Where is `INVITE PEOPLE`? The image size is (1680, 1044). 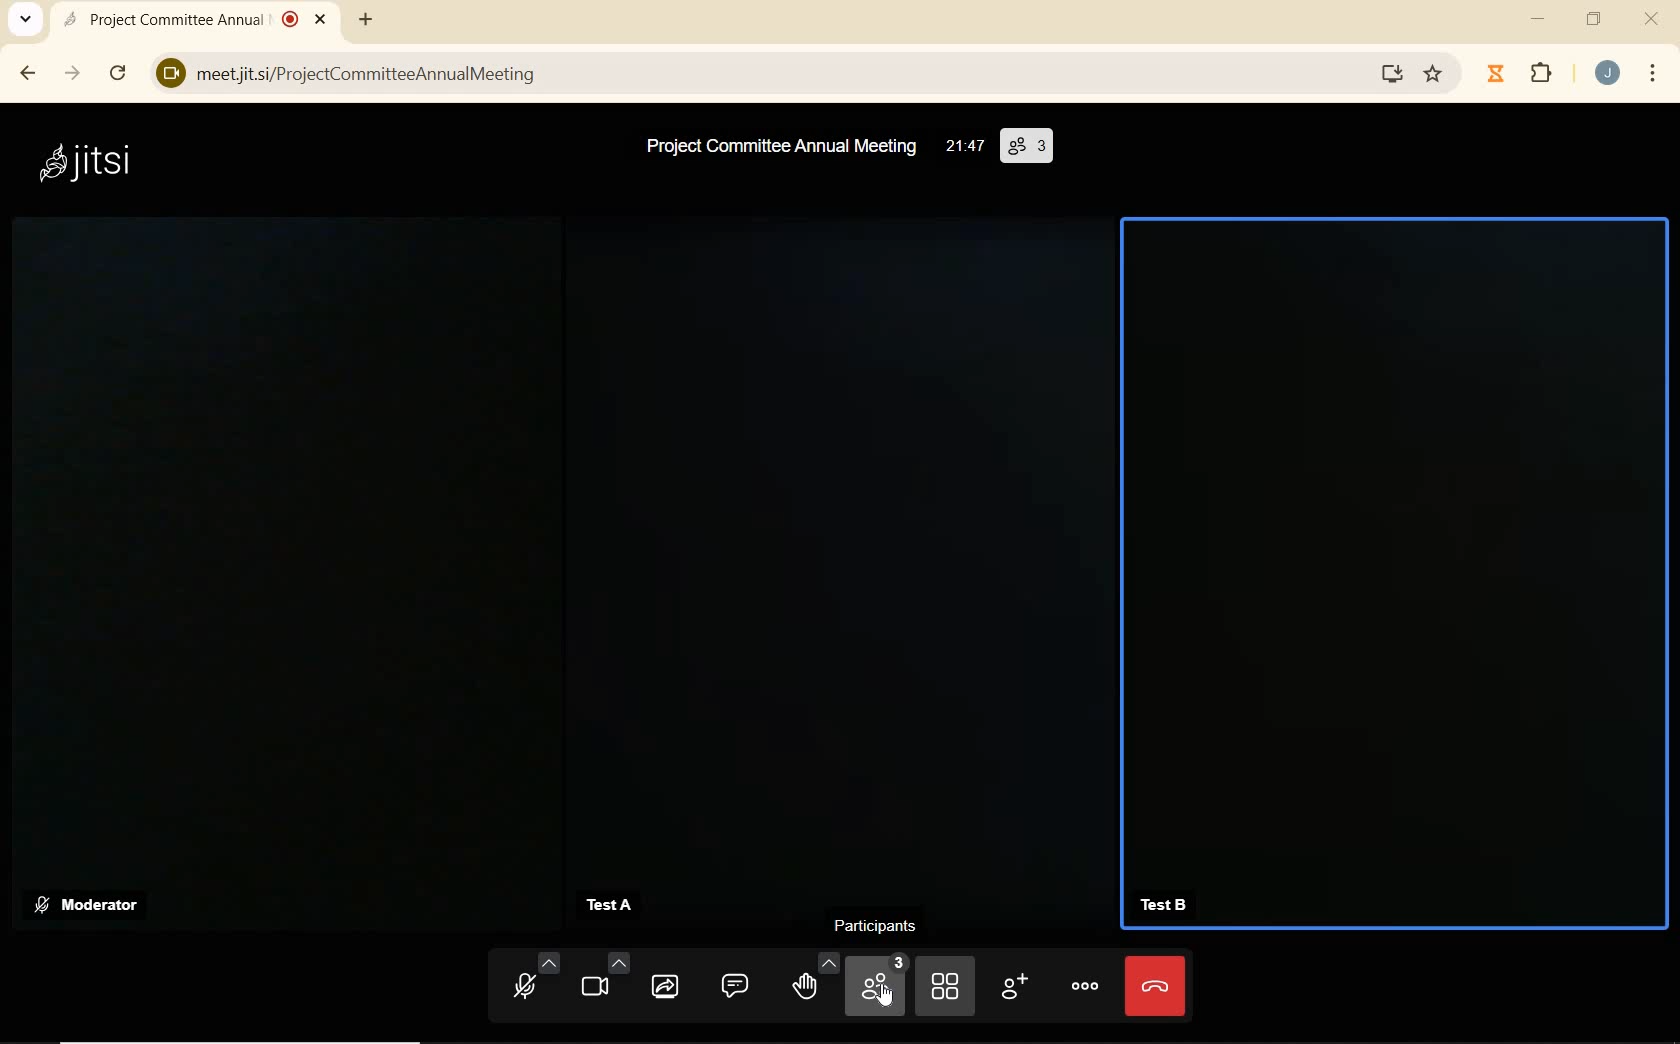
INVITE PEOPLE is located at coordinates (1016, 981).